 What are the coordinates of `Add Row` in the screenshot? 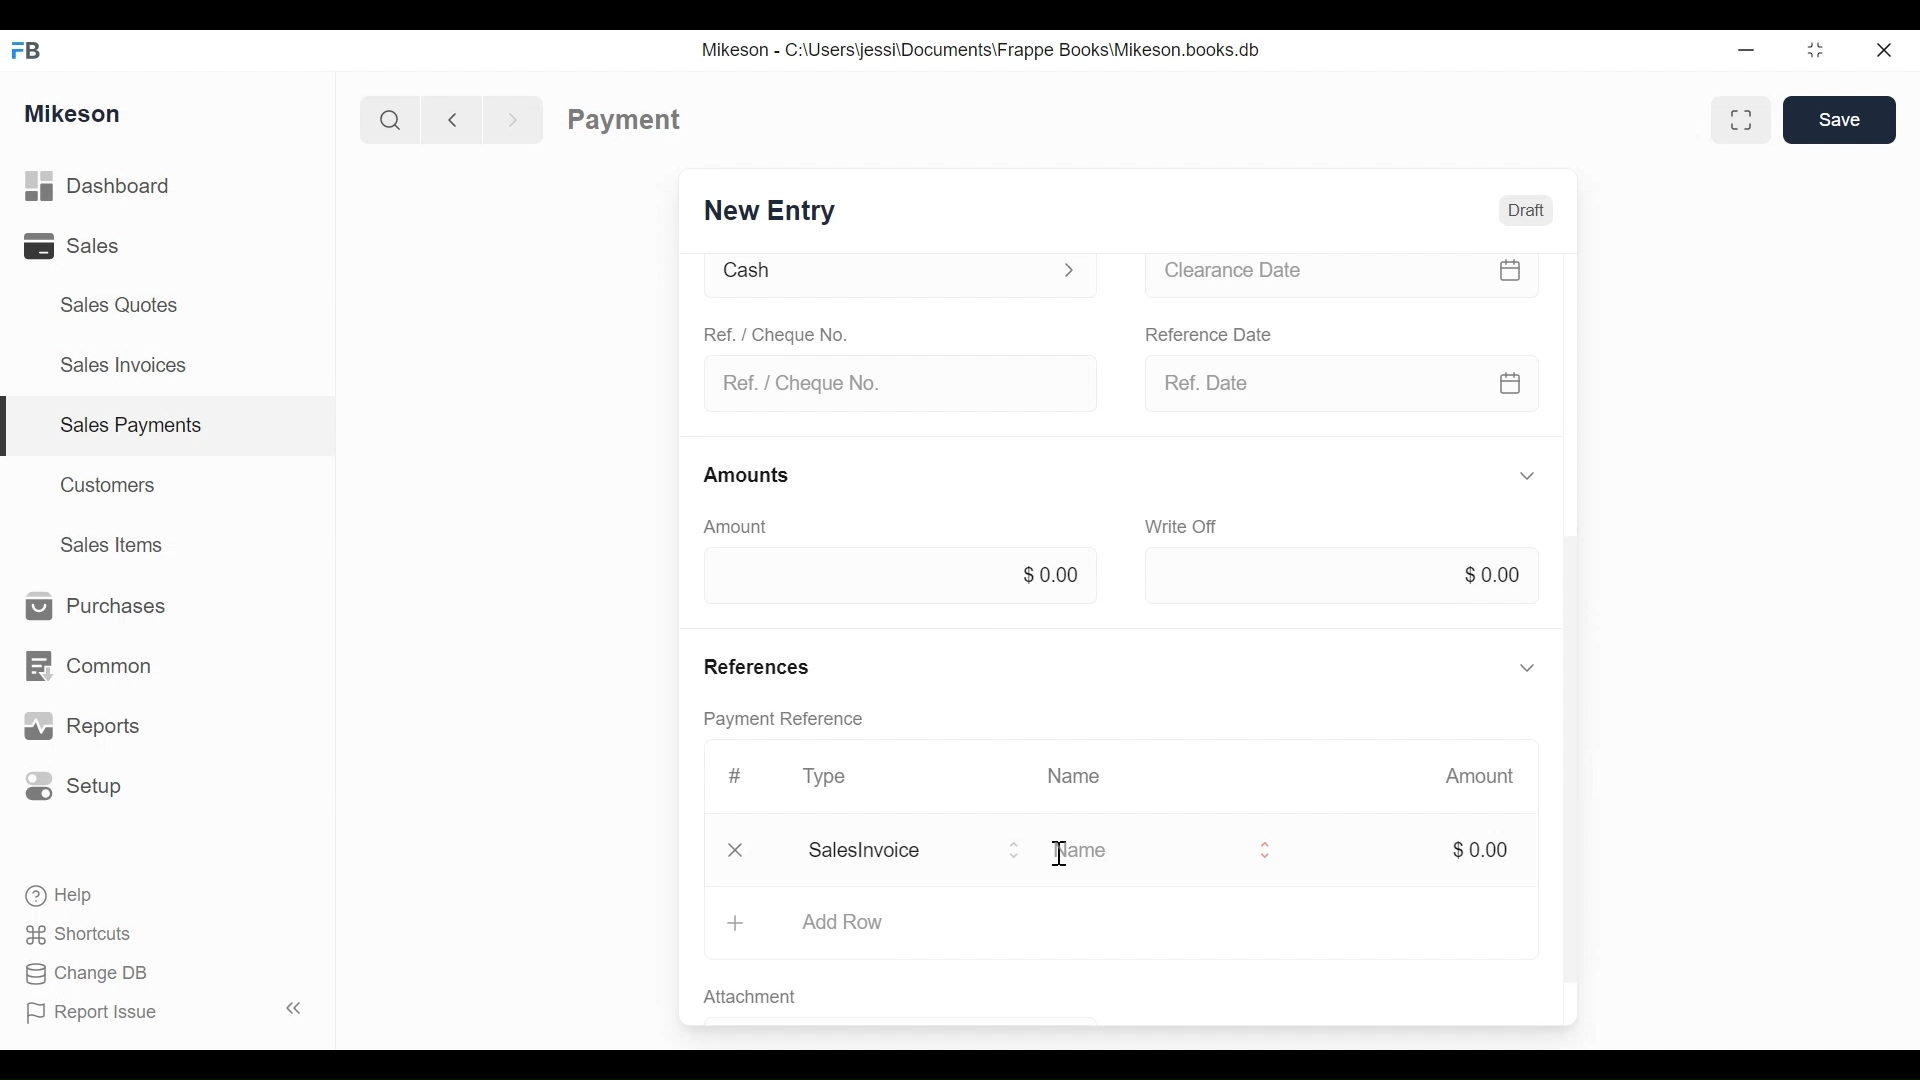 It's located at (840, 924).